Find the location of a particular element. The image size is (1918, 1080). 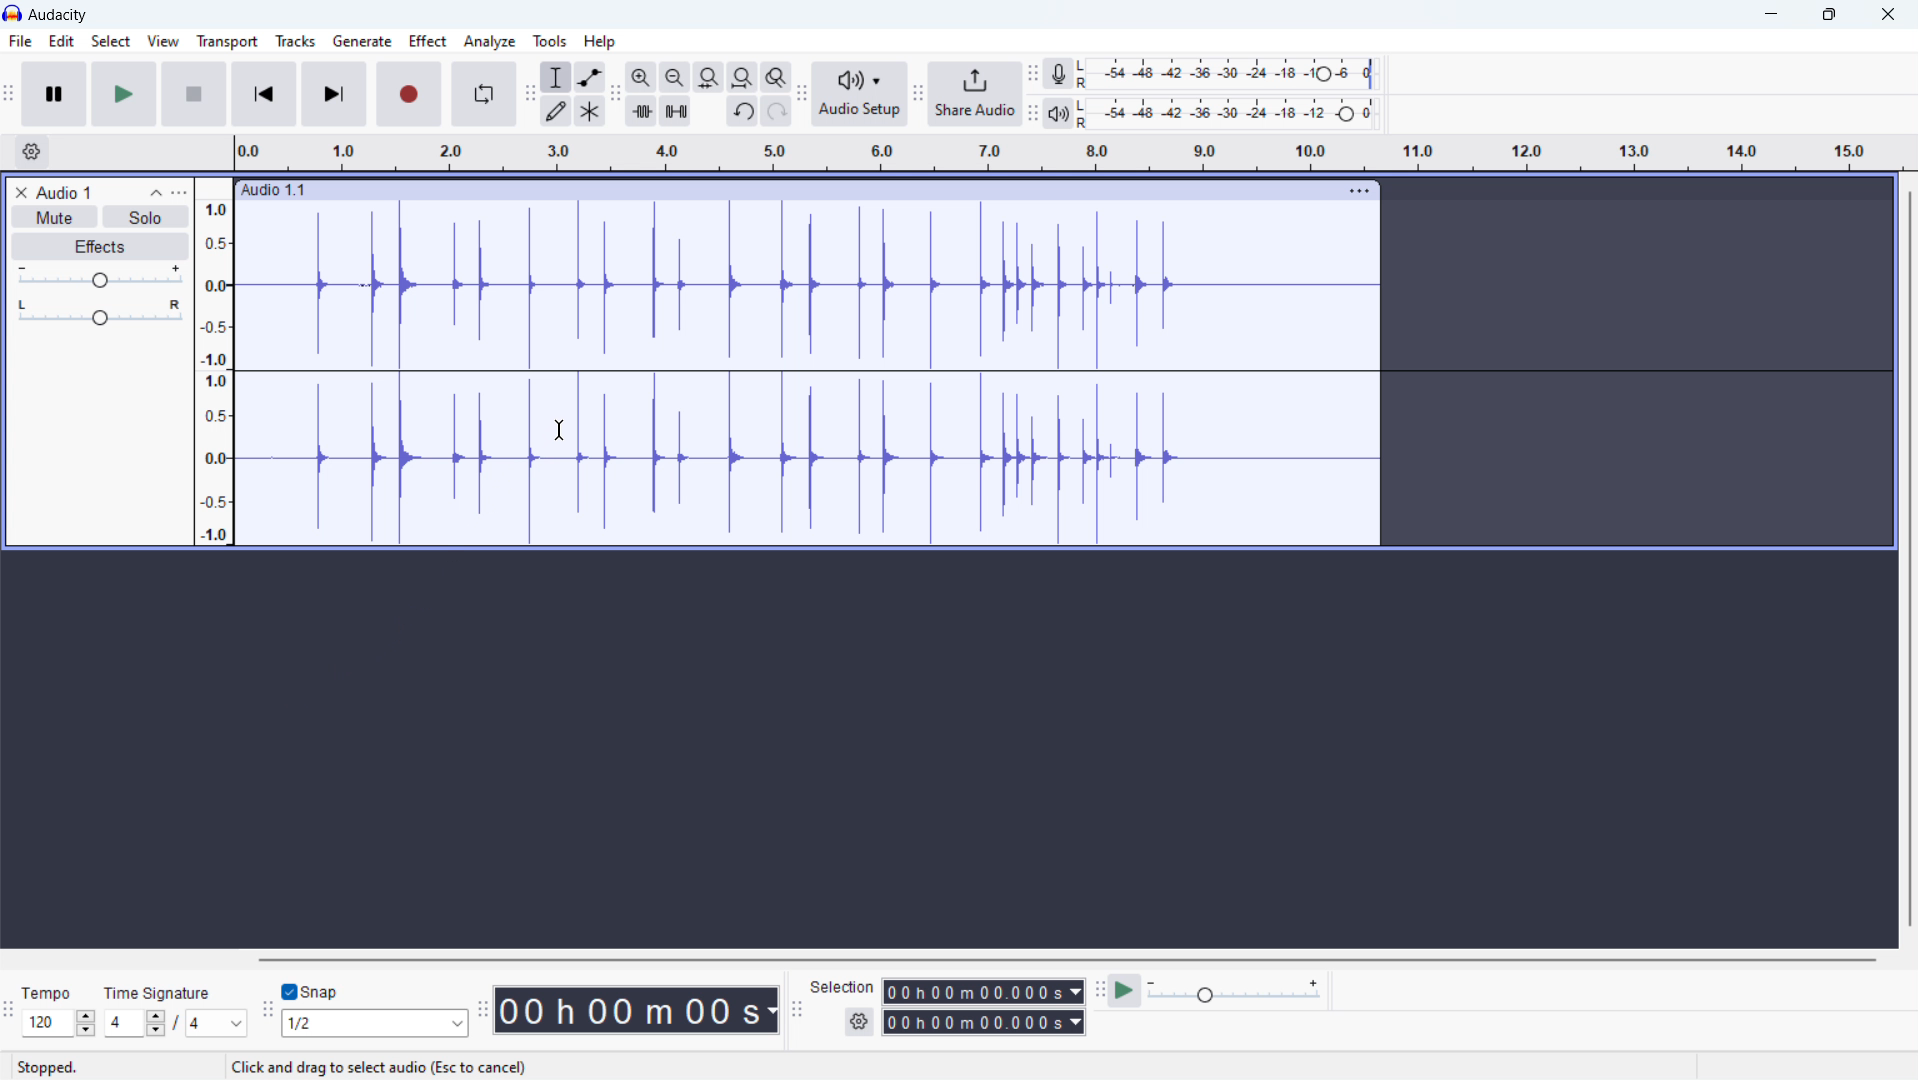

delete audio is located at coordinates (21, 193).